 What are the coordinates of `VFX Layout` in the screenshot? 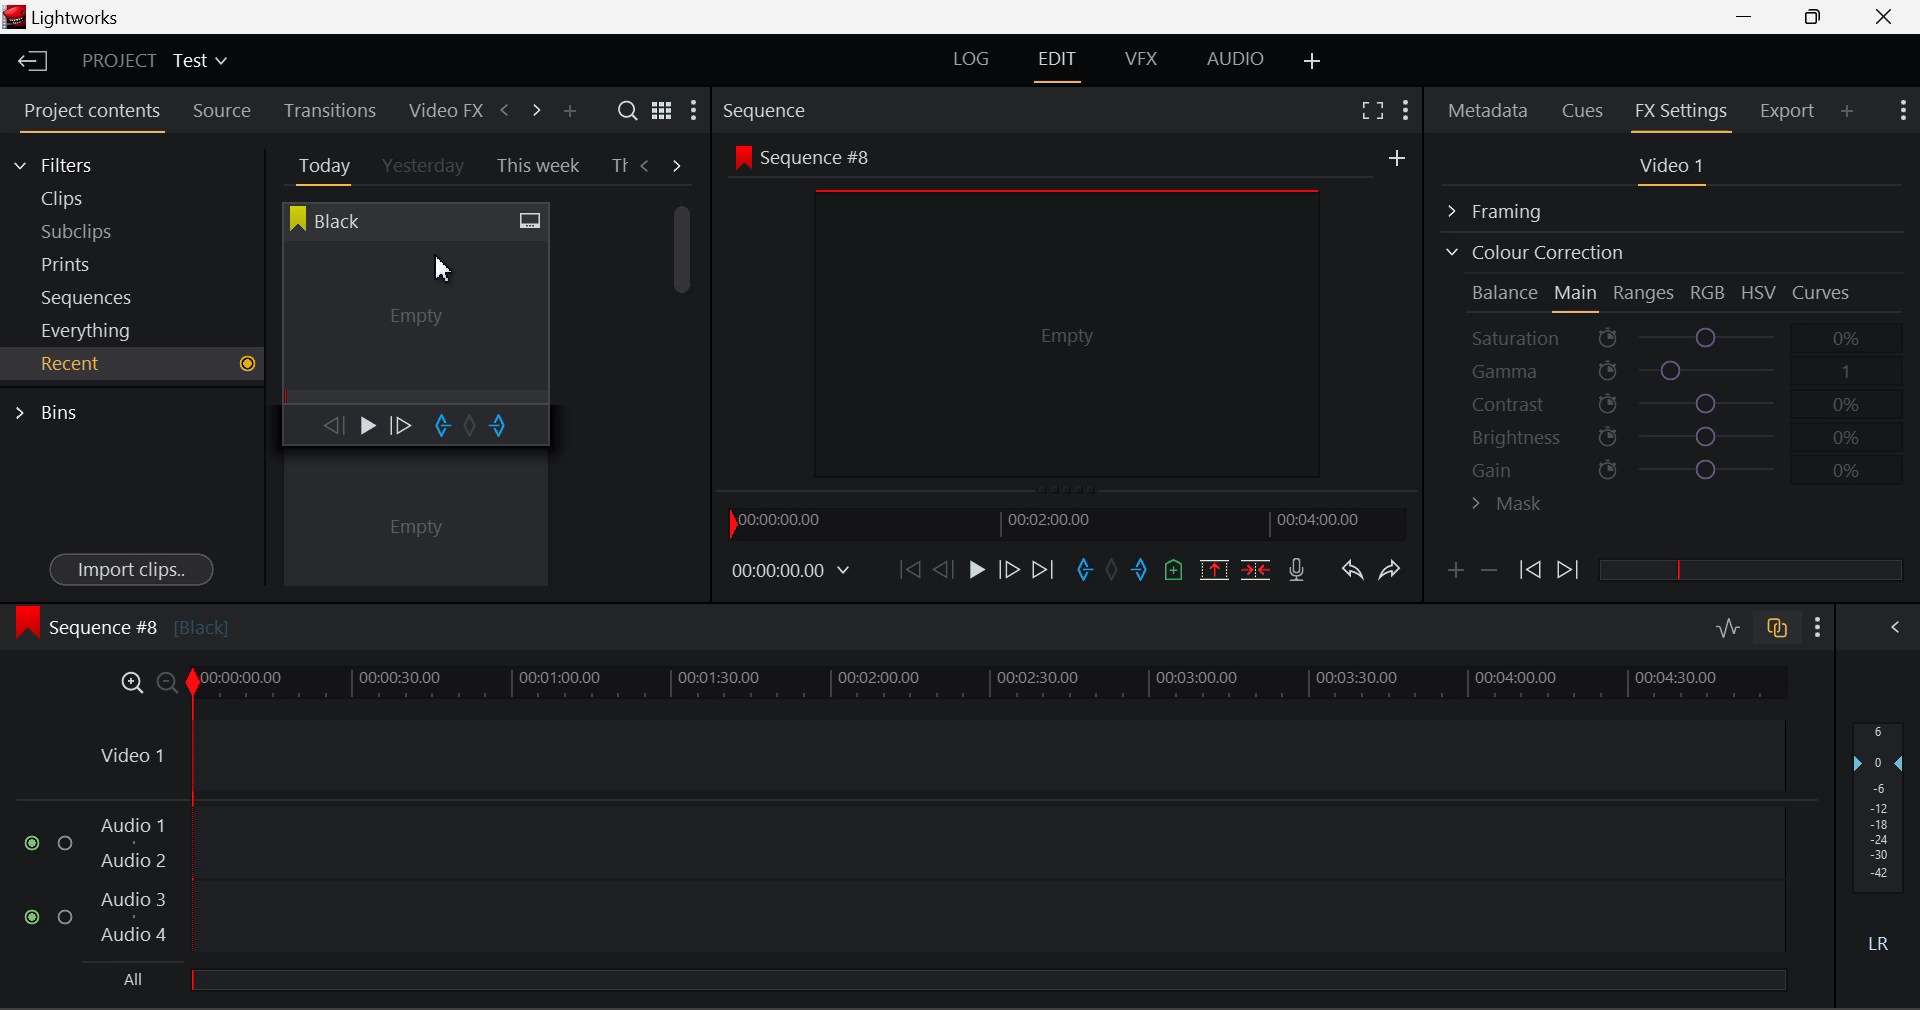 It's located at (1145, 61).